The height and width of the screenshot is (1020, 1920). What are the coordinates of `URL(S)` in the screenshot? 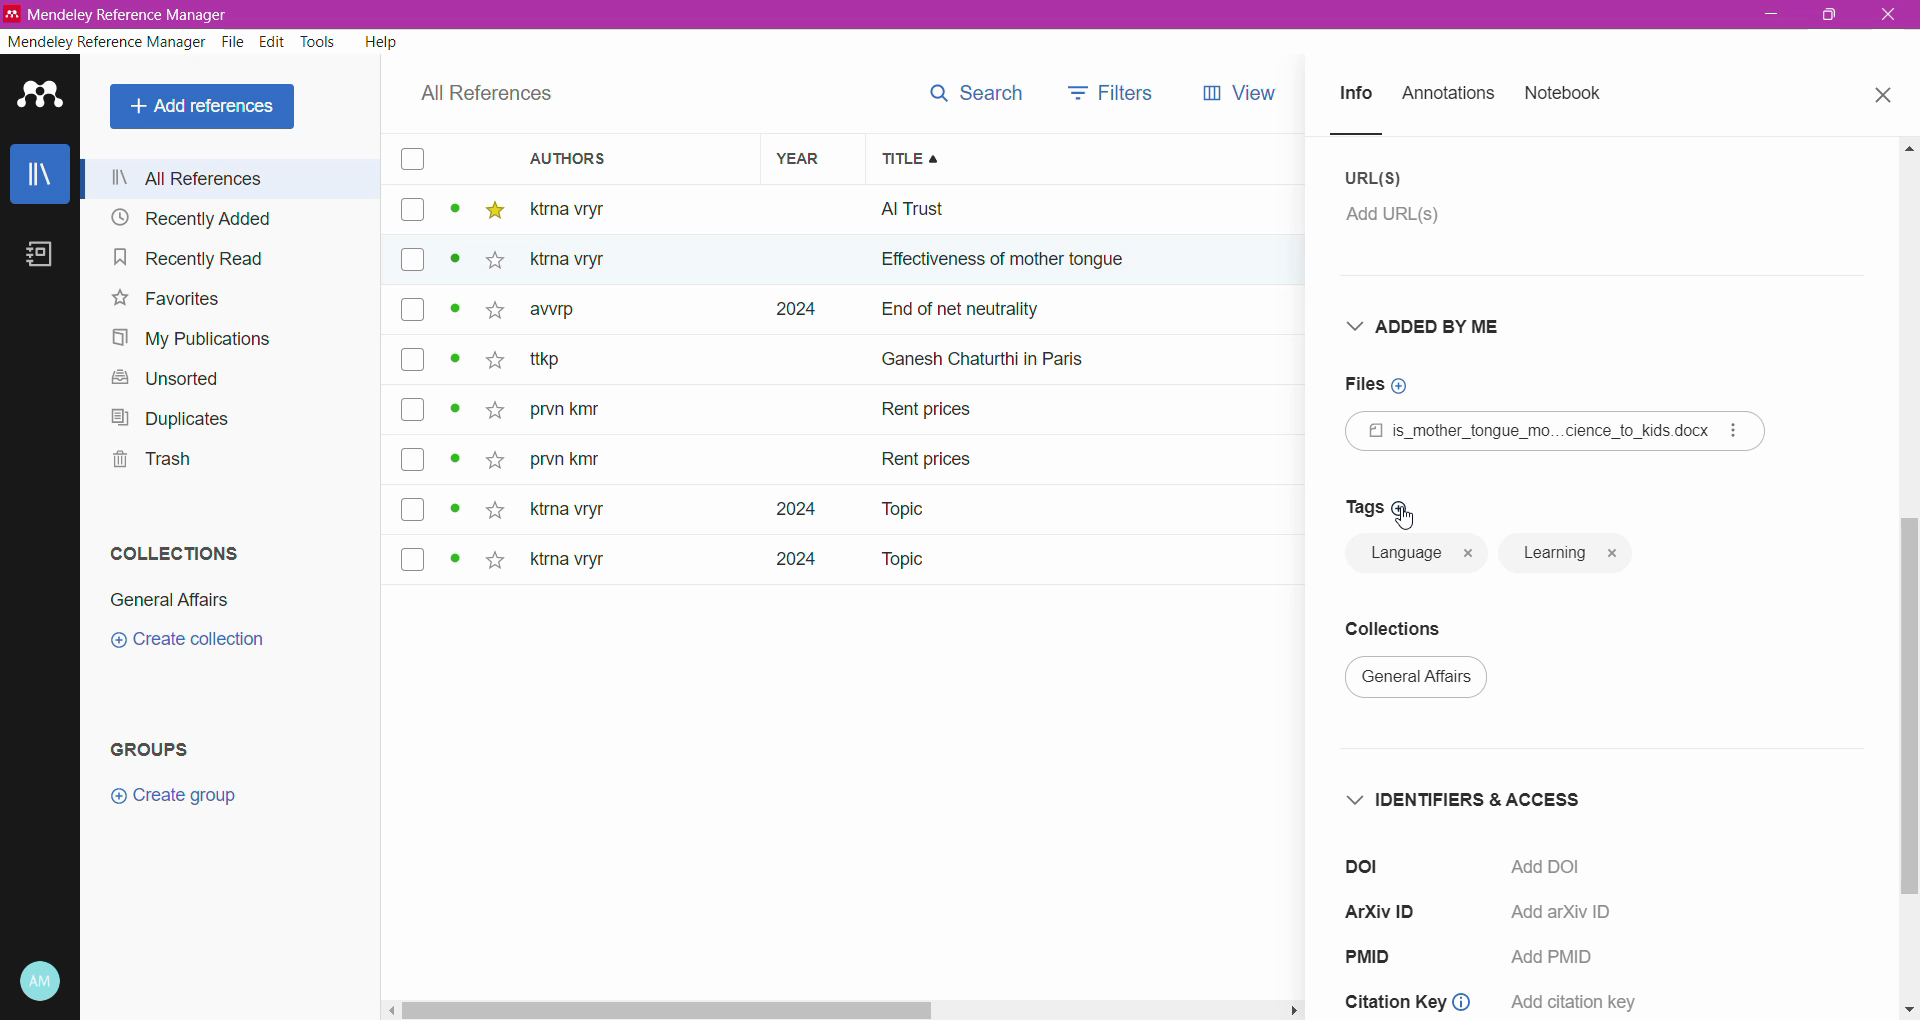 It's located at (1377, 178).